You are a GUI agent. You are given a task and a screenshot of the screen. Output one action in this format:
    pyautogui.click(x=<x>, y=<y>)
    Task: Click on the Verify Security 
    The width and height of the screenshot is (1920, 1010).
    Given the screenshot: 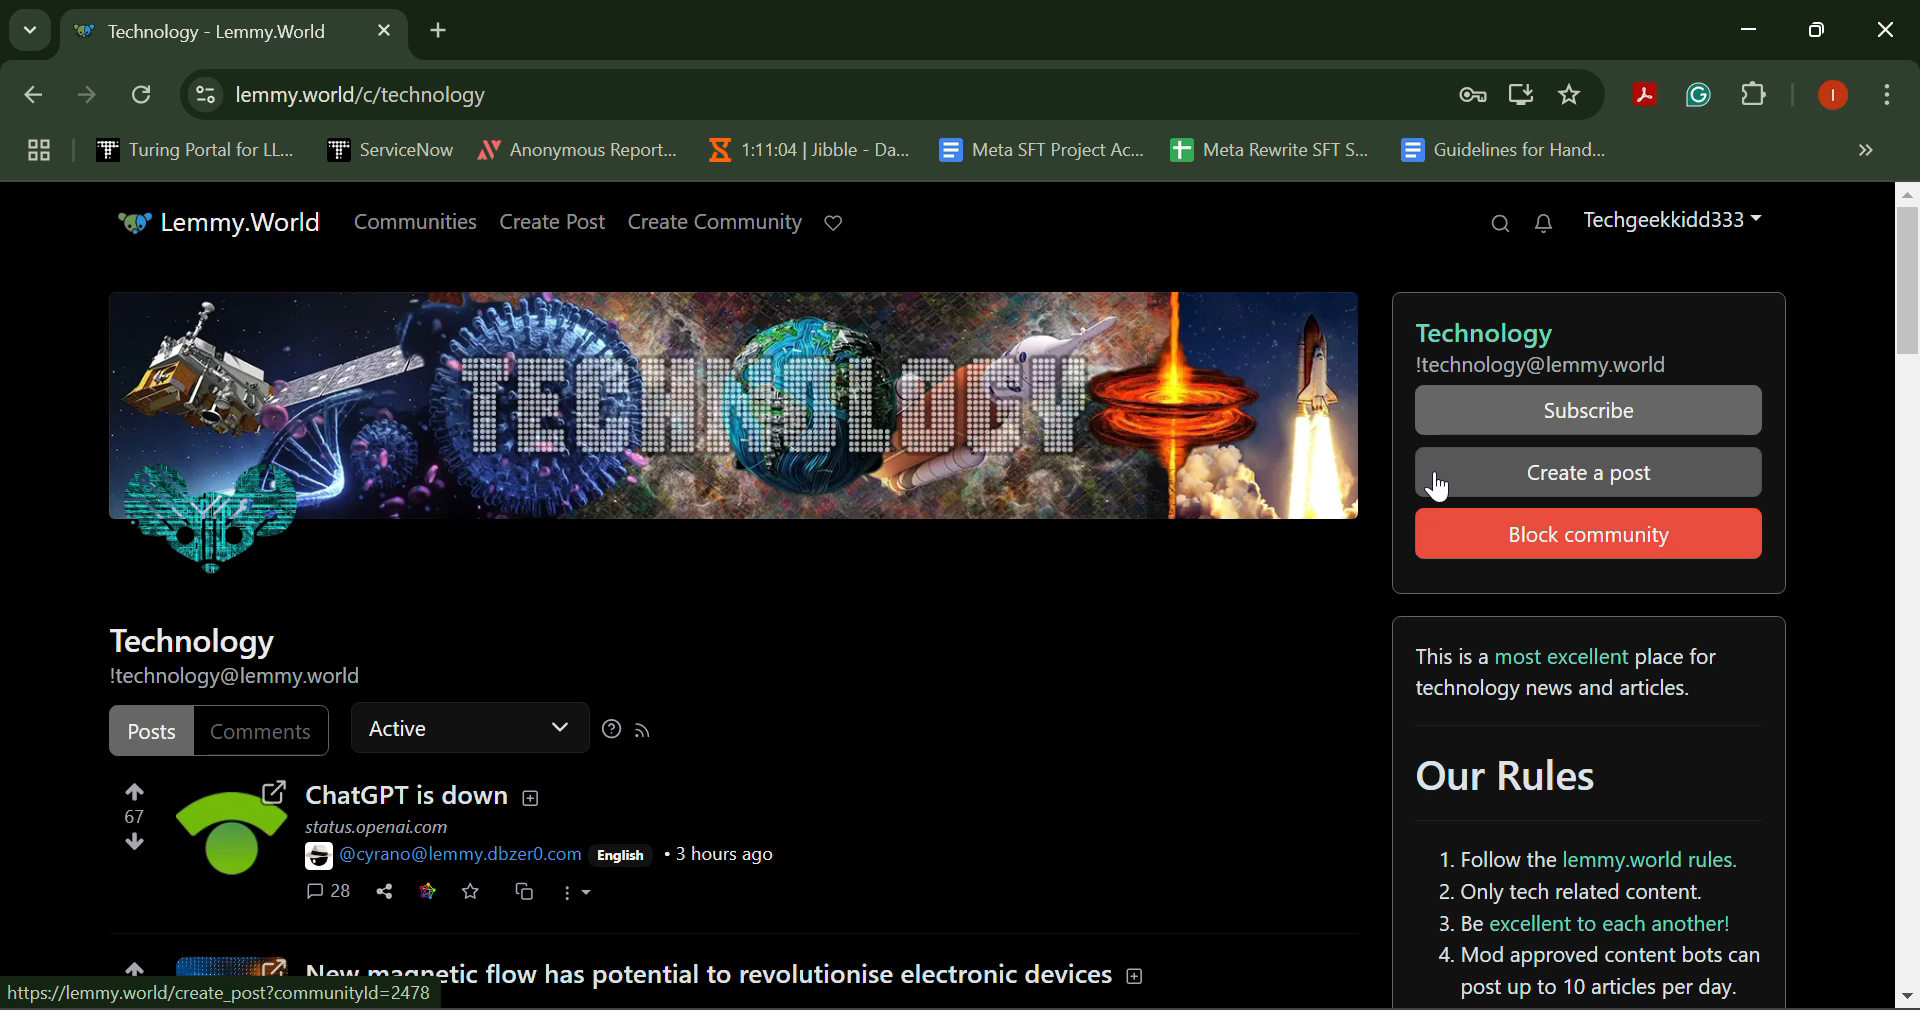 What is the action you would take?
    pyautogui.click(x=1476, y=95)
    